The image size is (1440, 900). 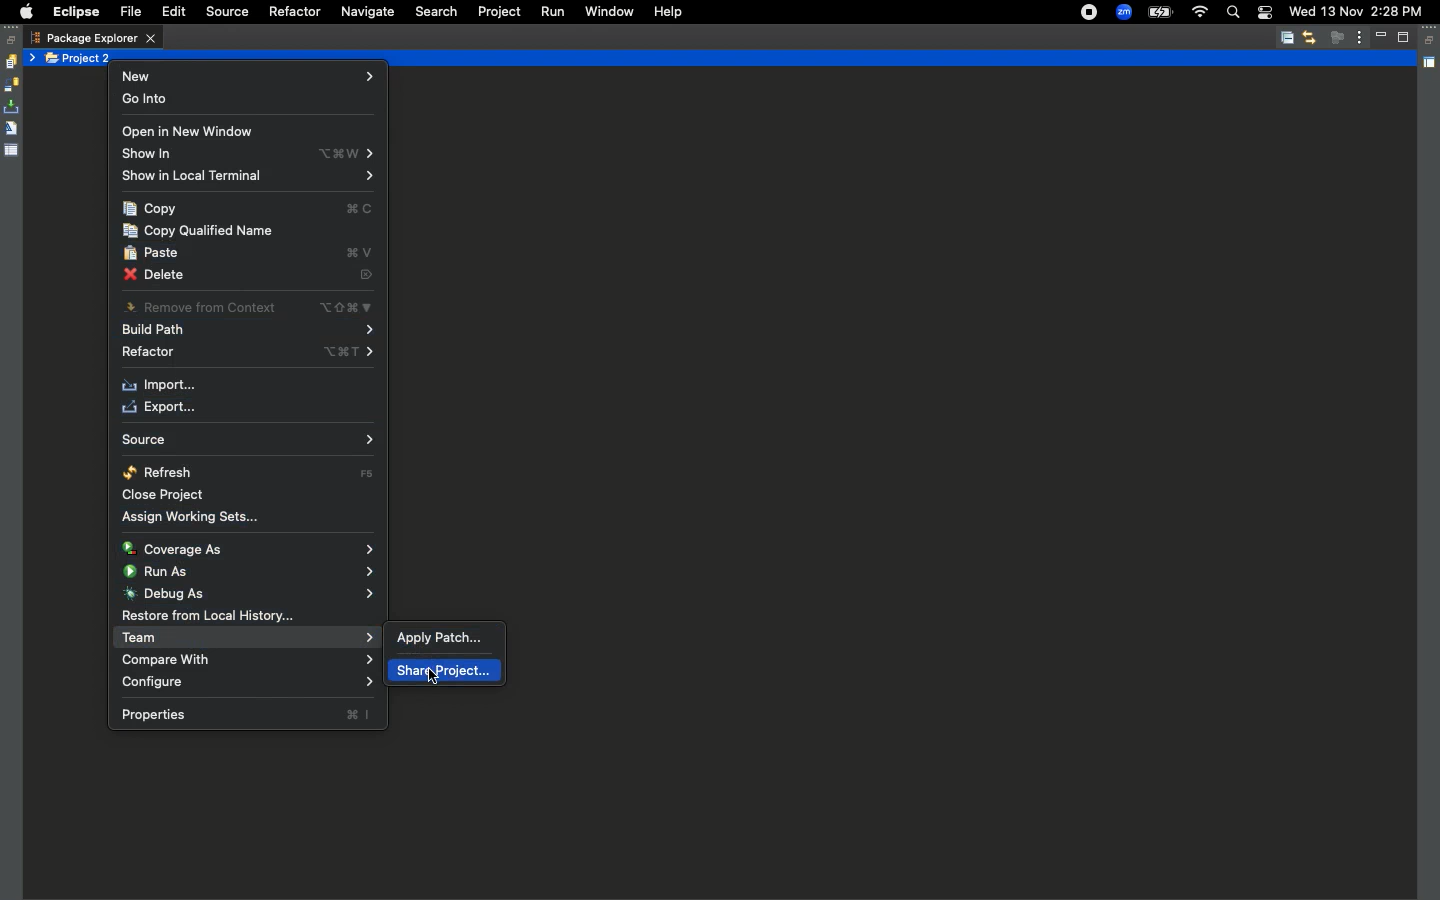 What do you see at coordinates (1264, 14) in the screenshot?
I see `Notification` at bounding box center [1264, 14].